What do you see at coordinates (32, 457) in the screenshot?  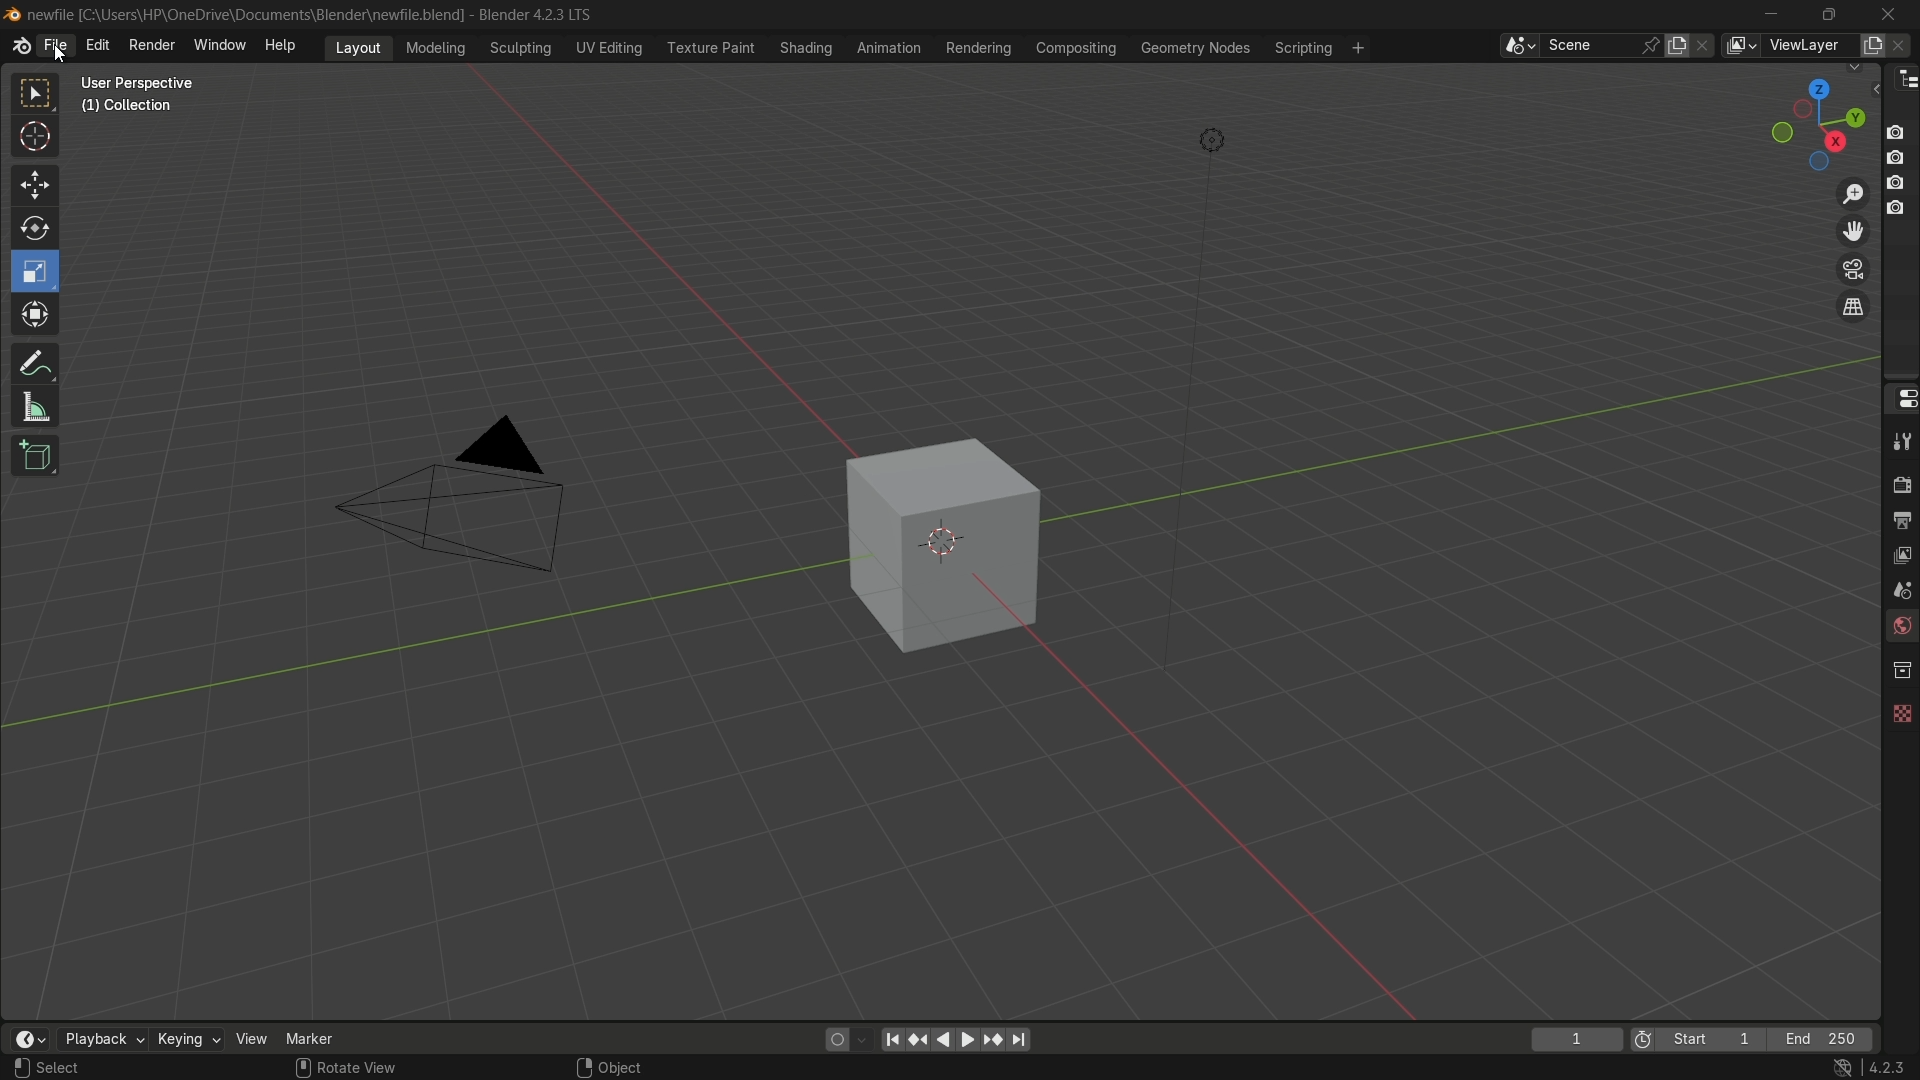 I see `add cube` at bounding box center [32, 457].